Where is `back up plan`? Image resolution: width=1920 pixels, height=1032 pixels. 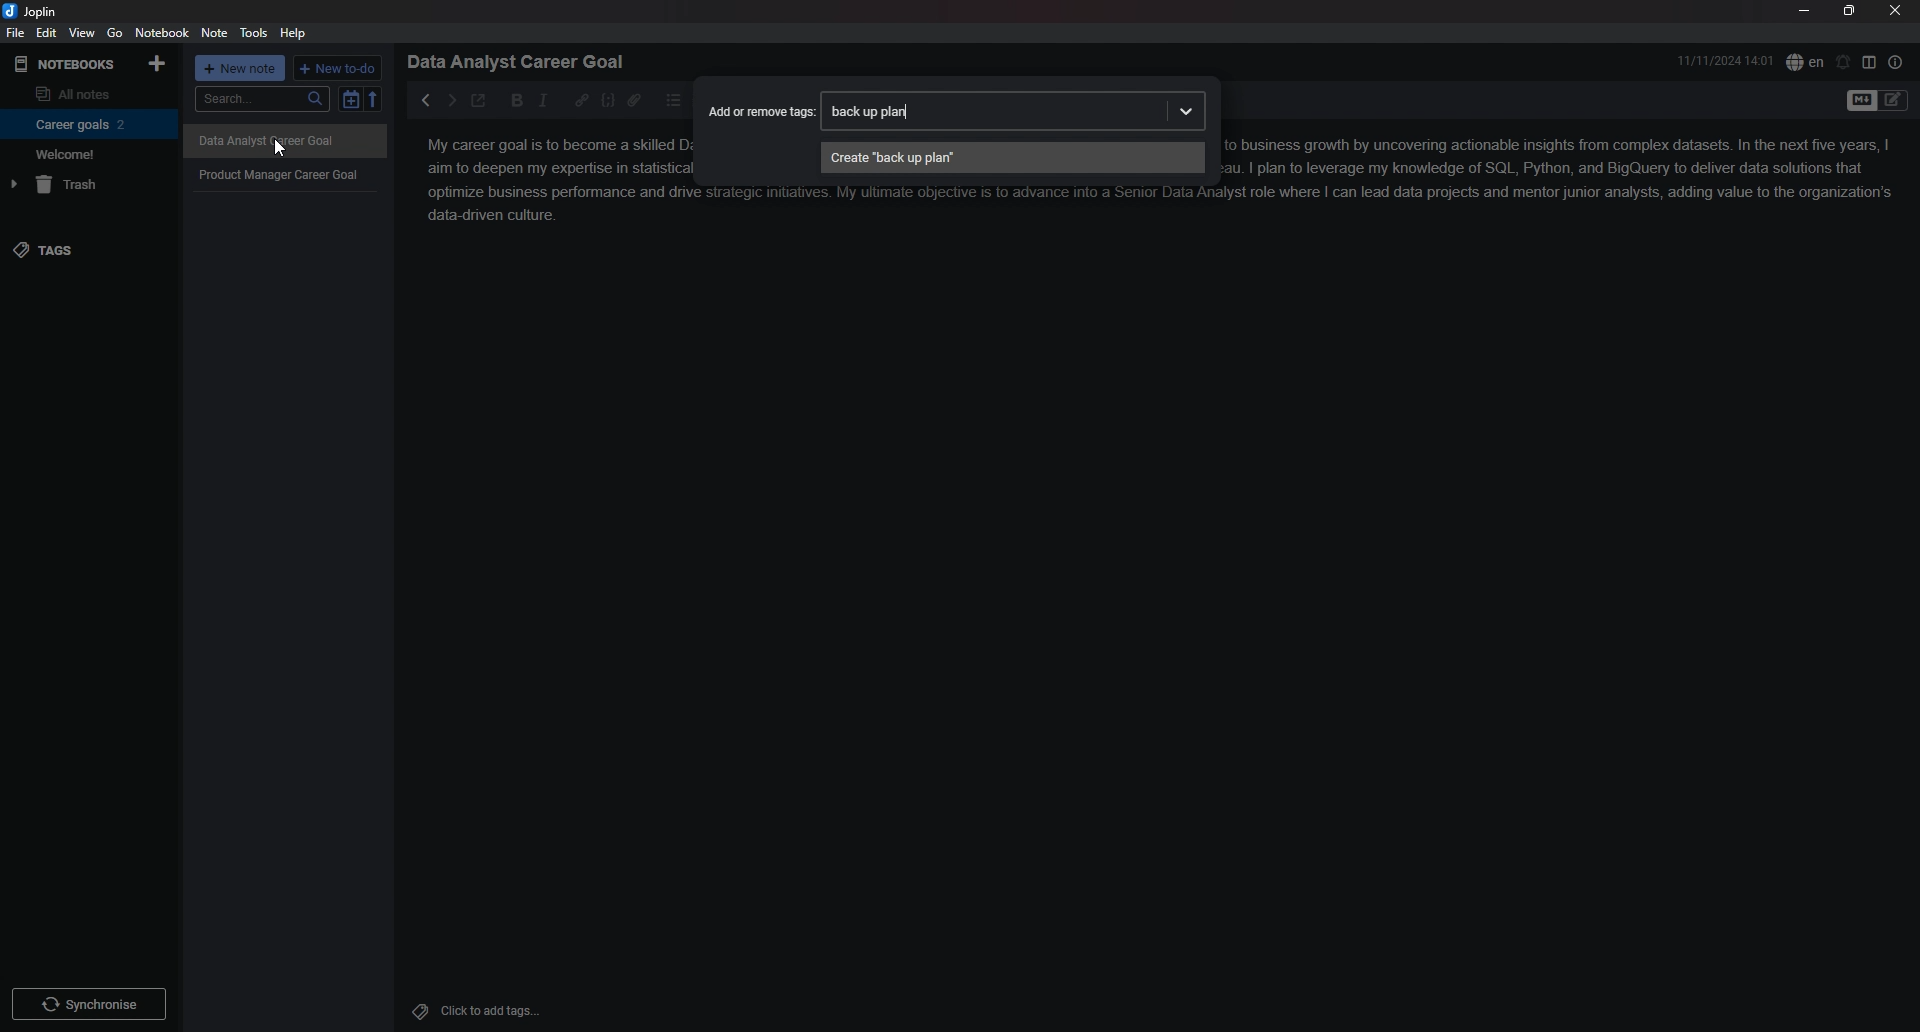
back up plan is located at coordinates (1014, 111).